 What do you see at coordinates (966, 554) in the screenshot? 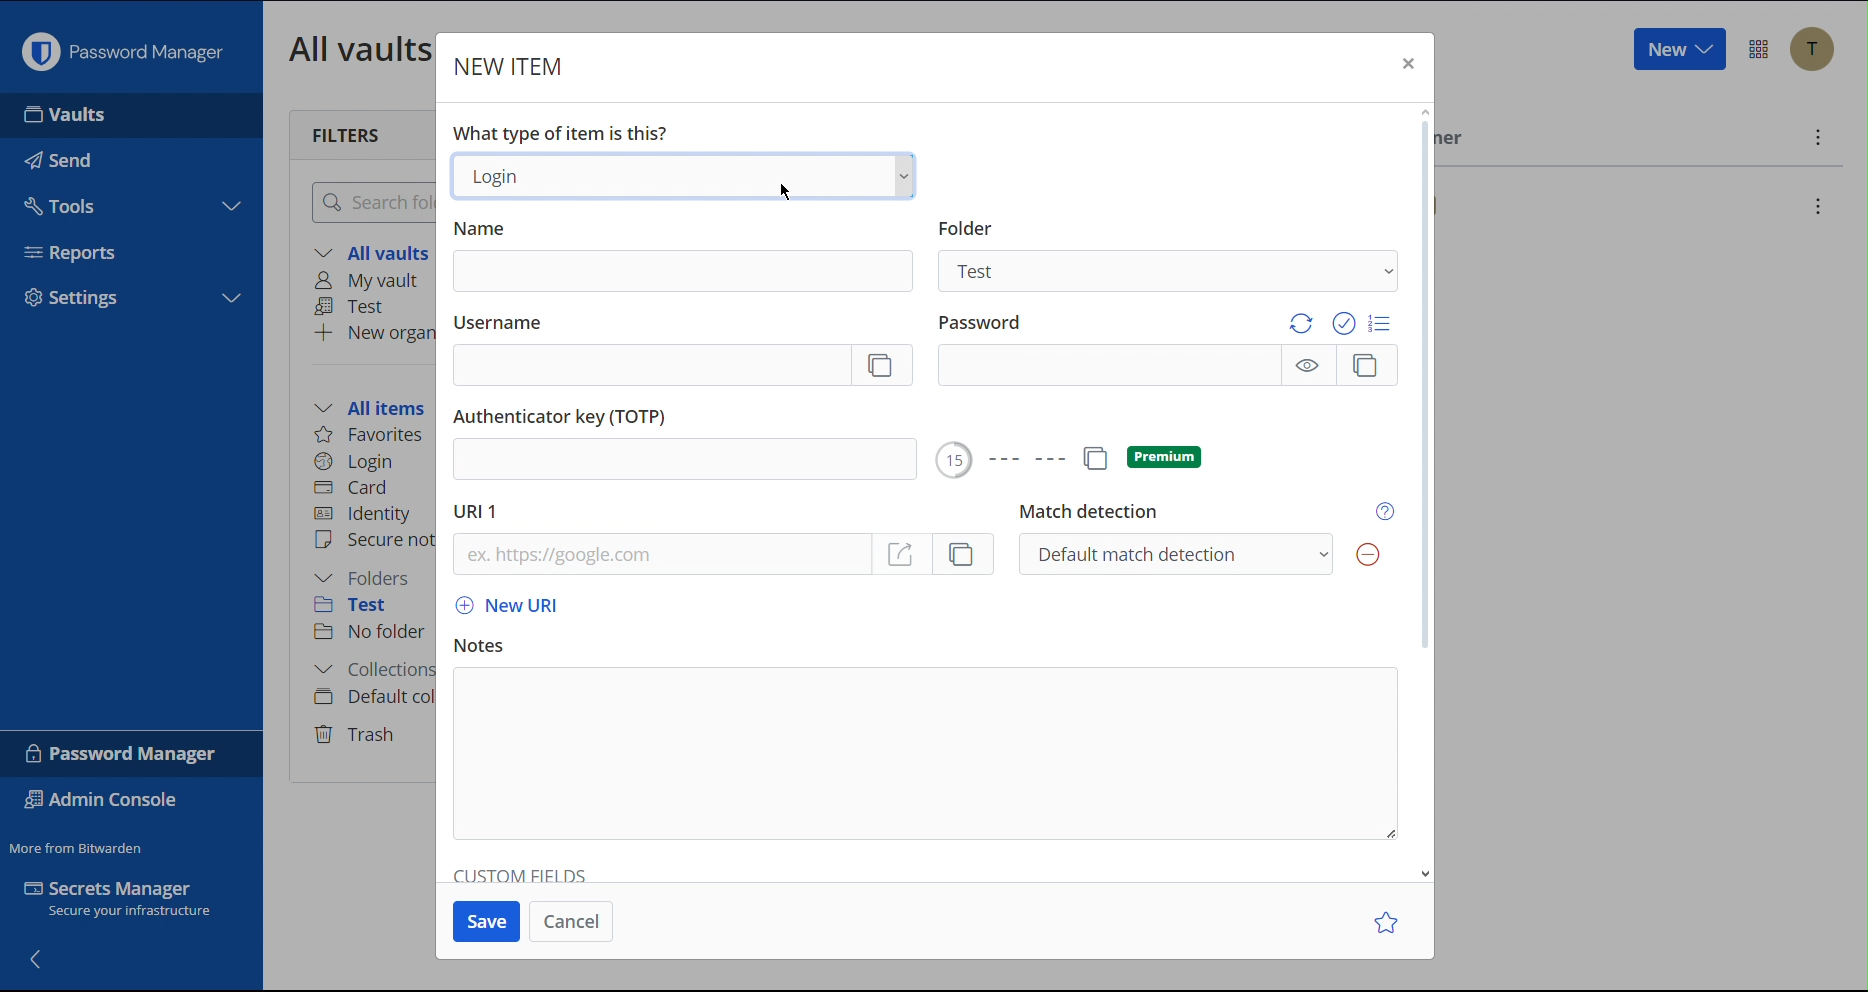
I see `copy` at bounding box center [966, 554].